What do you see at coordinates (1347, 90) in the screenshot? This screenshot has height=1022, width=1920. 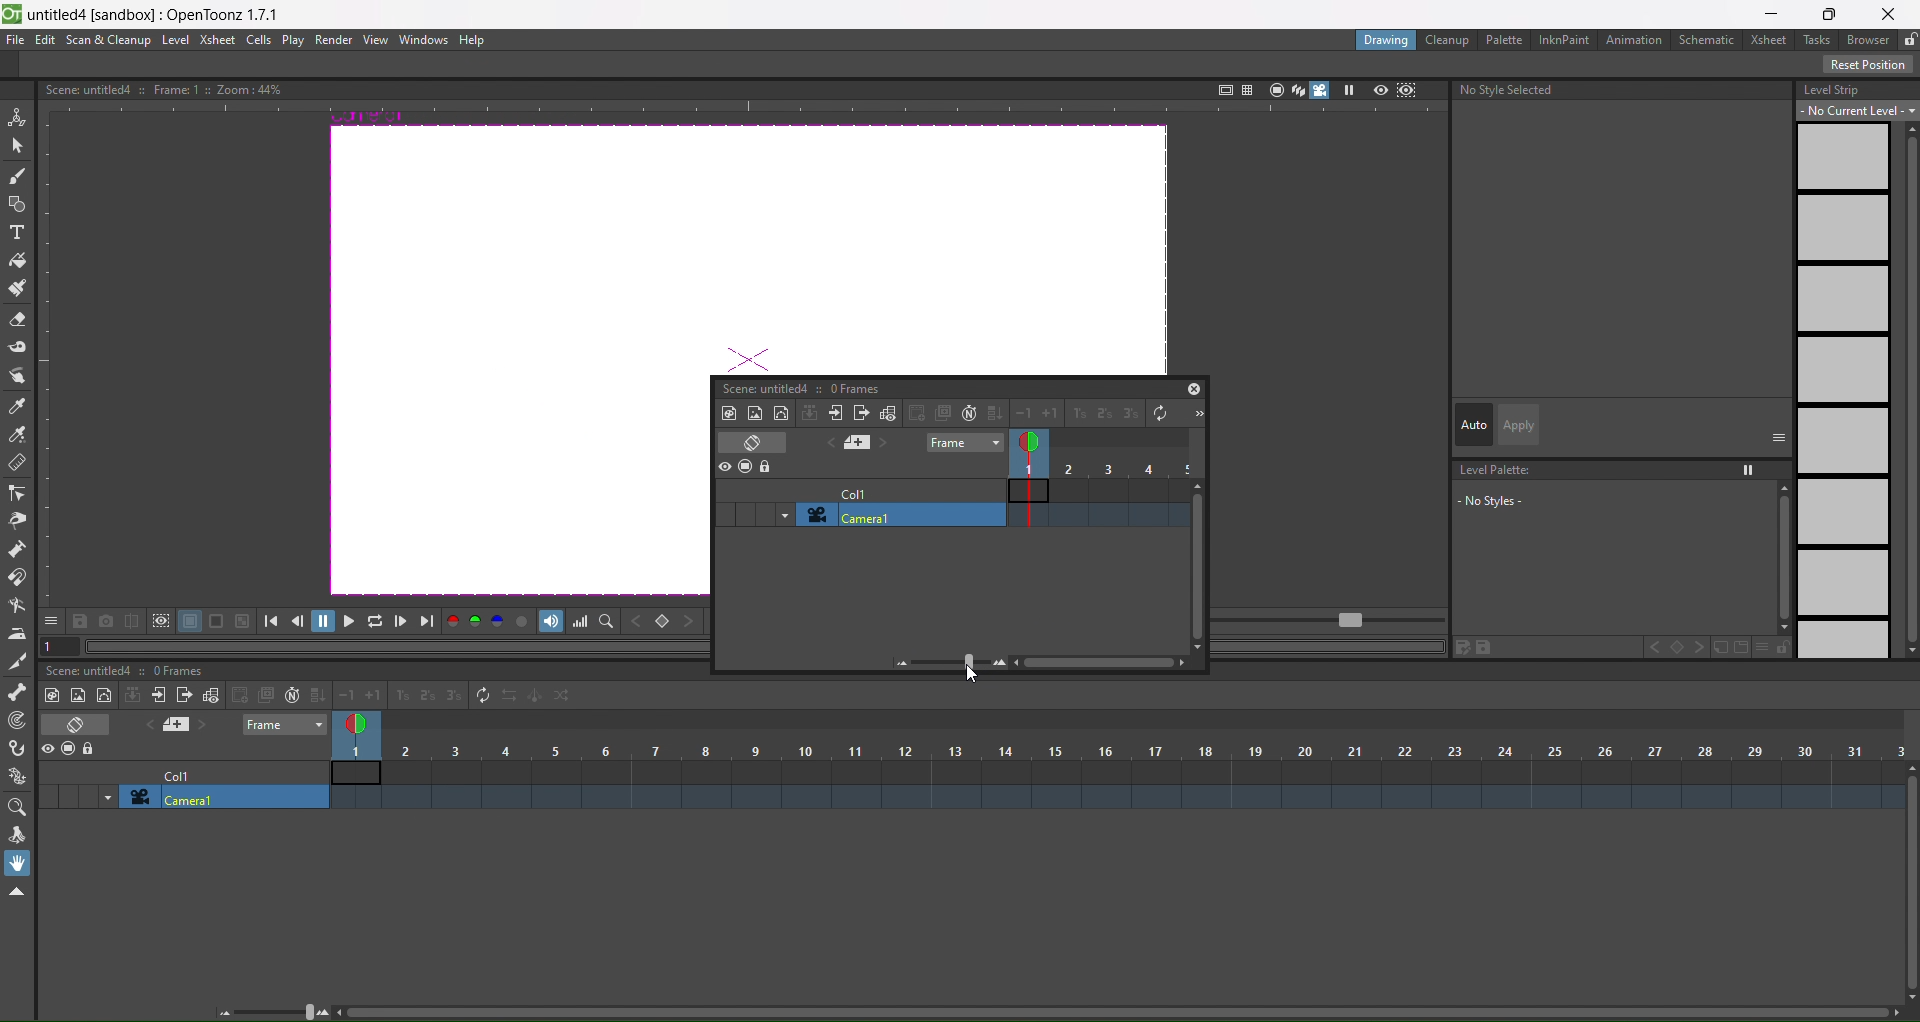 I see `freeze` at bounding box center [1347, 90].